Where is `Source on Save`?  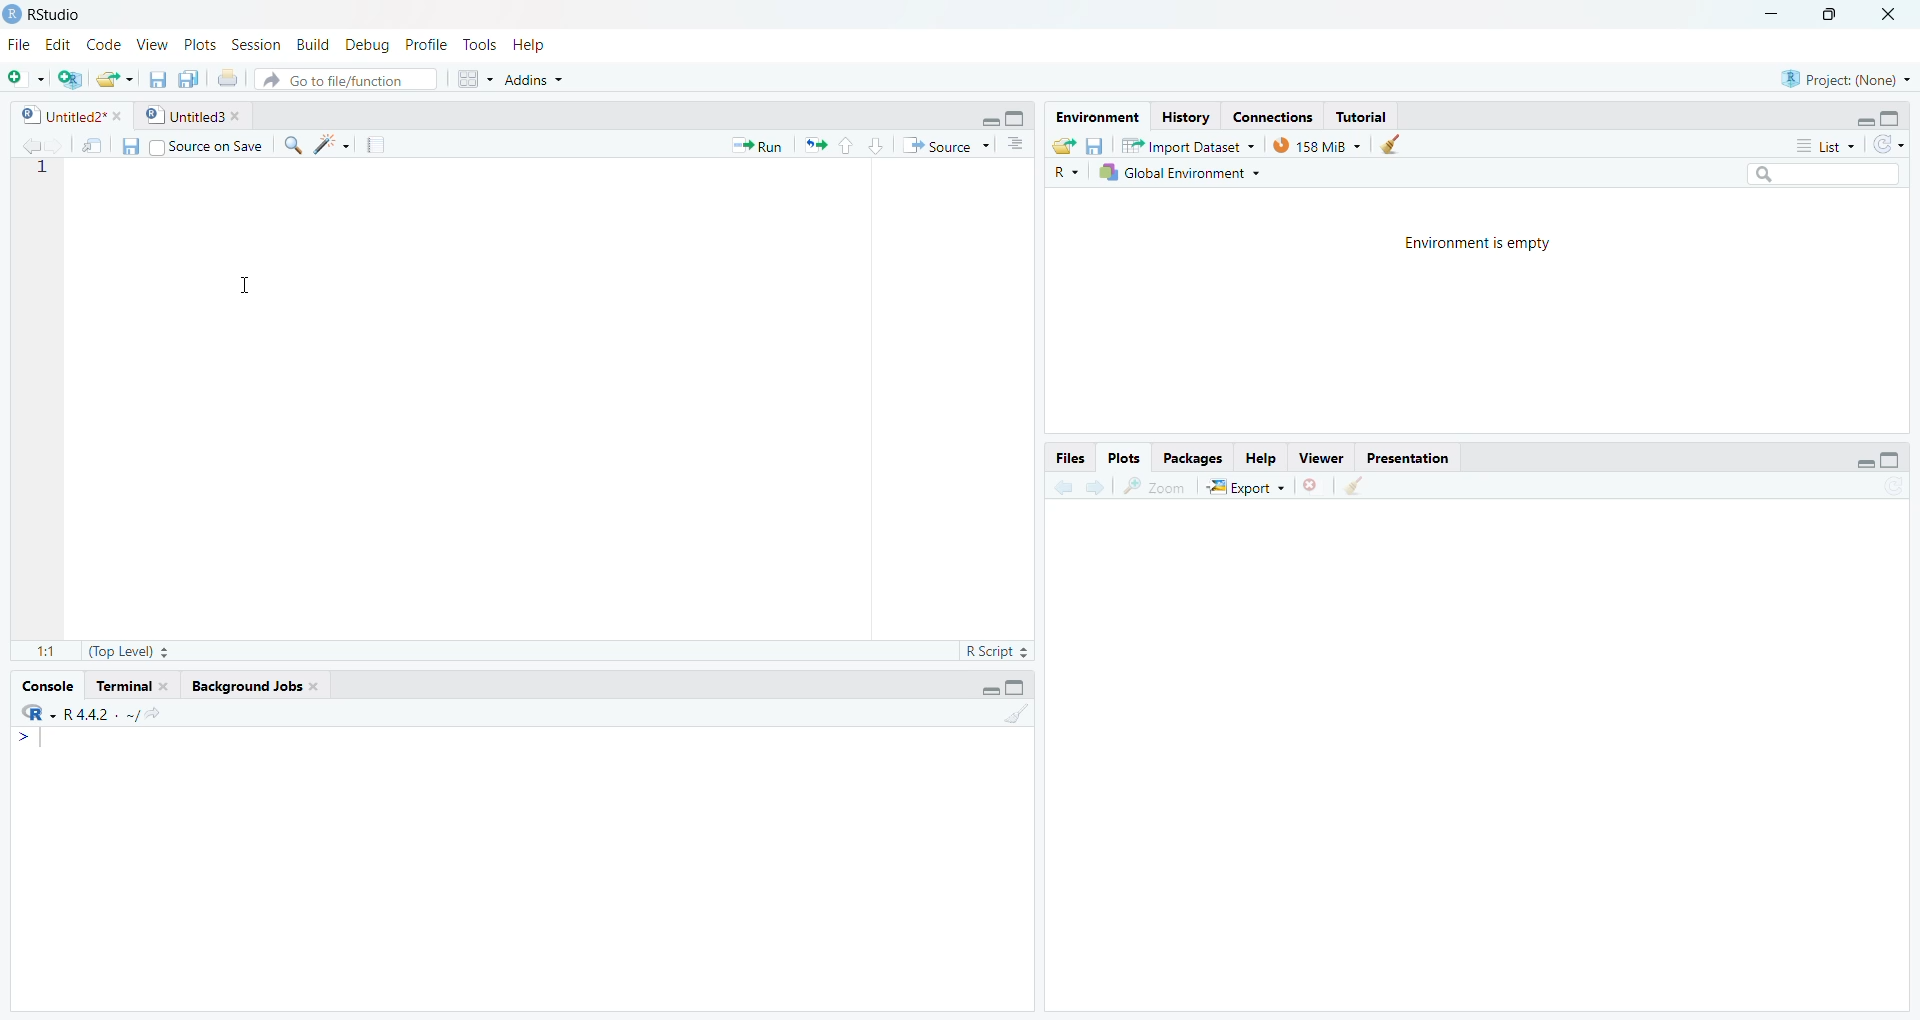 Source on Save is located at coordinates (211, 145).